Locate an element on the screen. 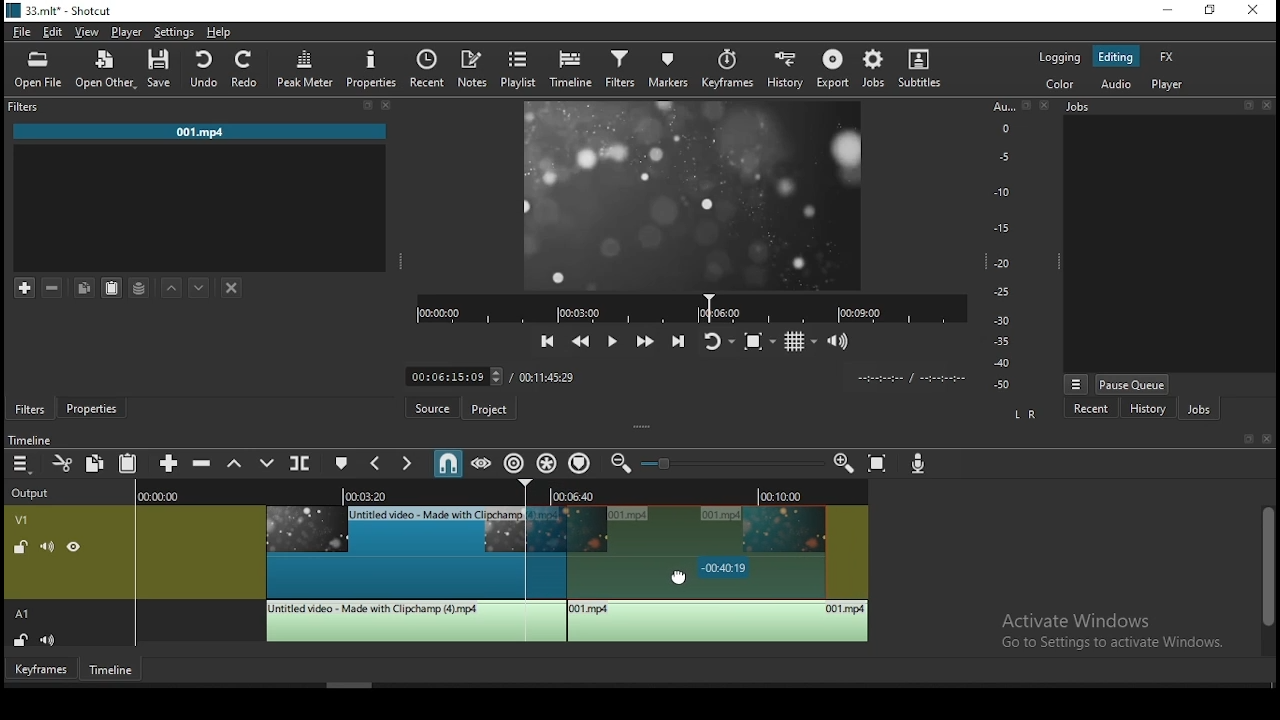 This screenshot has width=1280, height=720. A1 is located at coordinates (26, 614).